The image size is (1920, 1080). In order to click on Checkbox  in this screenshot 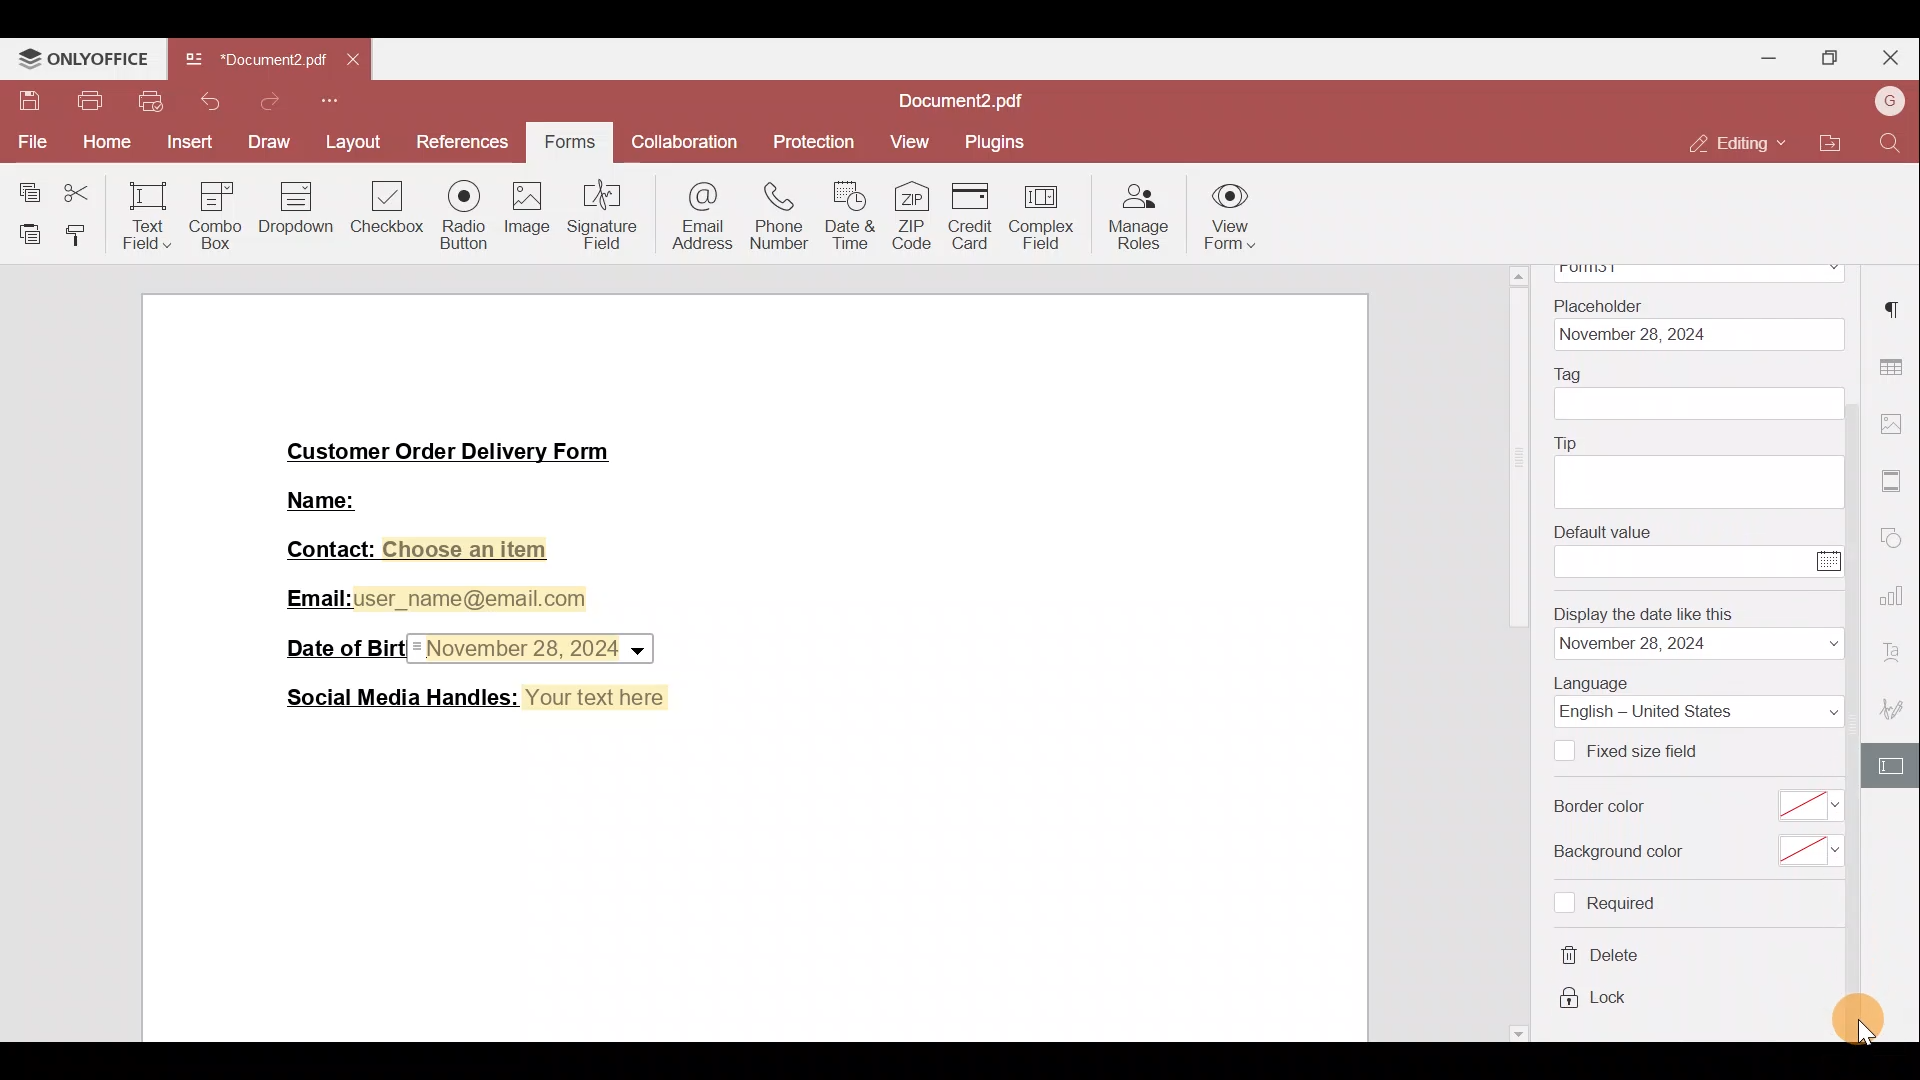, I will do `click(1565, 903)`.